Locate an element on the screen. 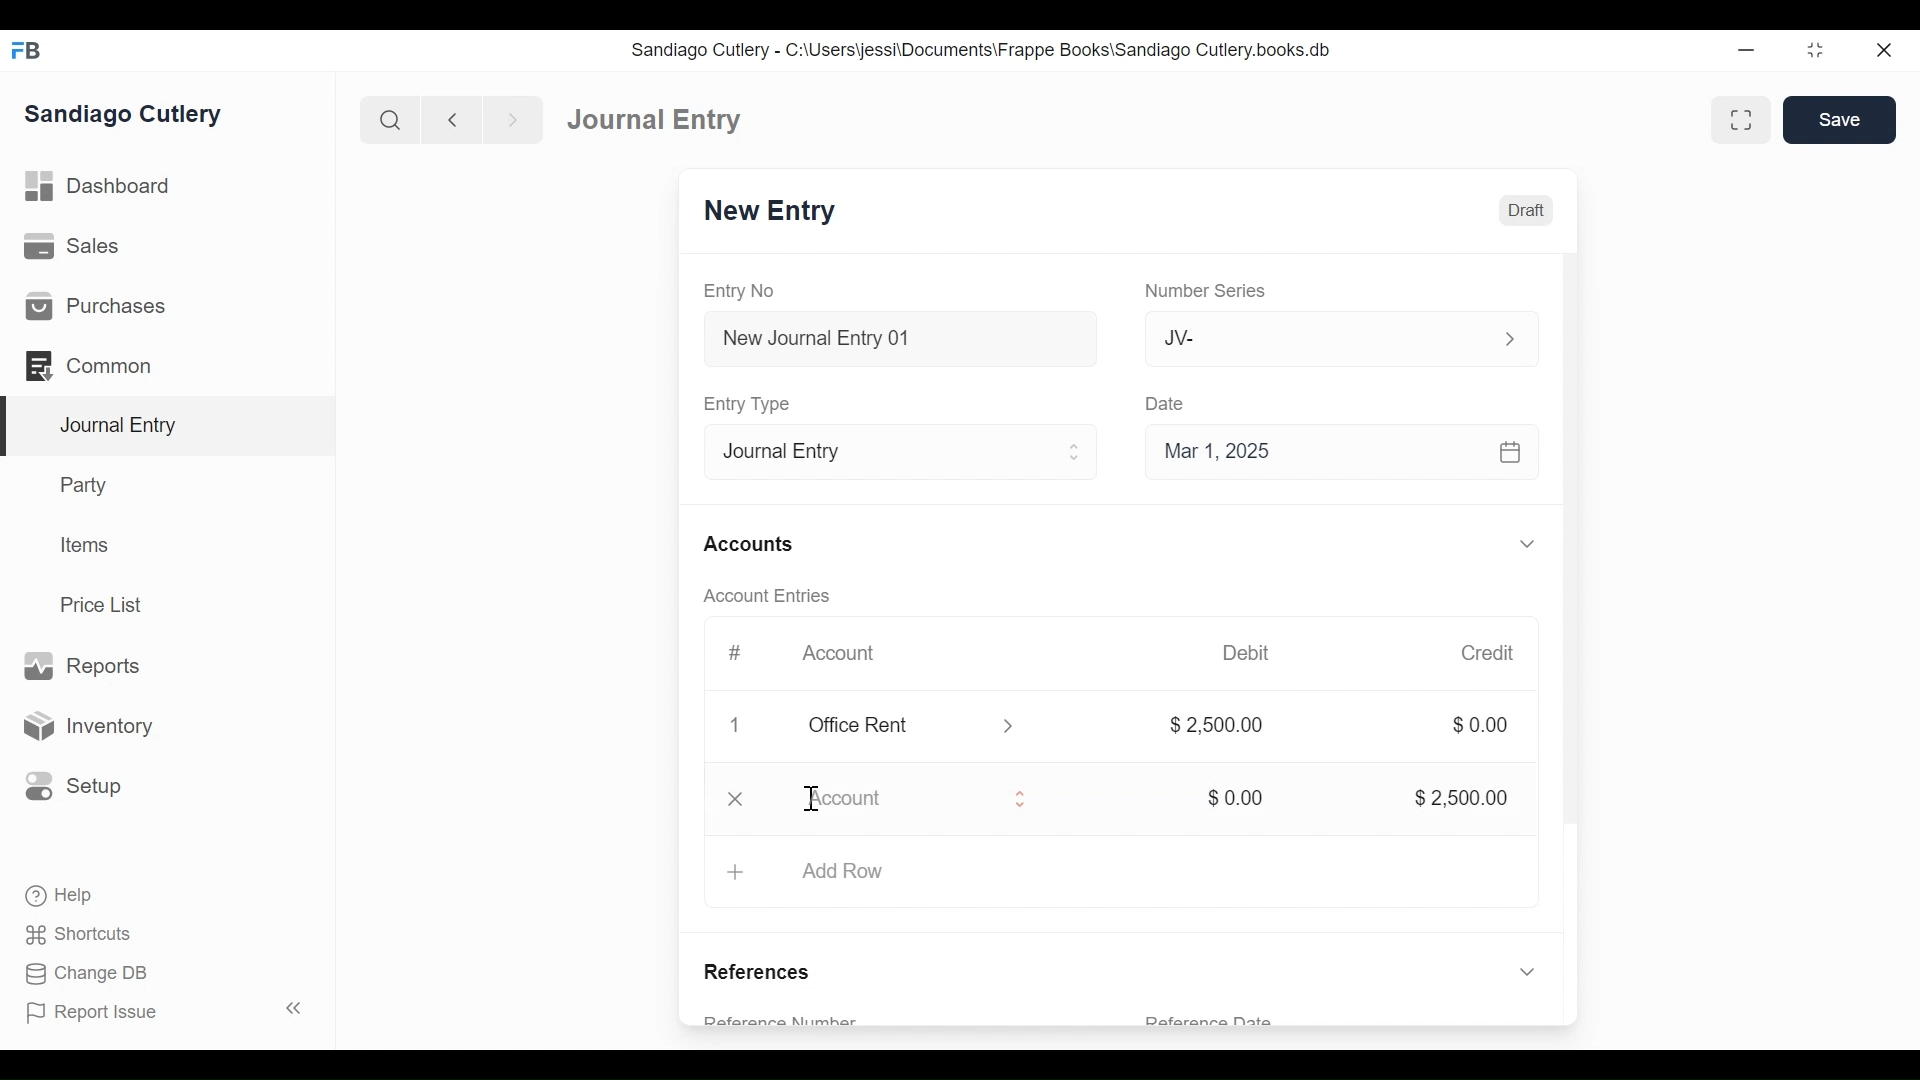 This screenshot has height=1080, width=1920. minimize is located at coordinates (1749, 46).